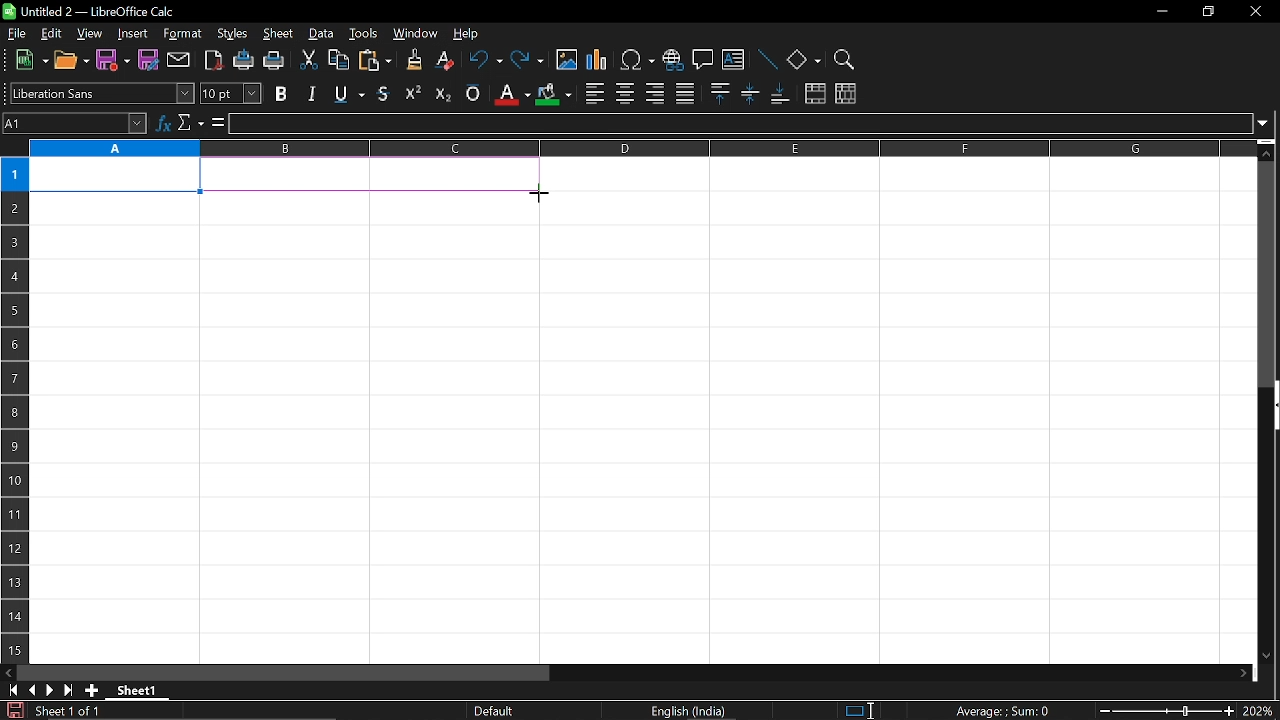  Describe the element at coordinates (374, 61) in the screenshot. I see `paste` at that location.